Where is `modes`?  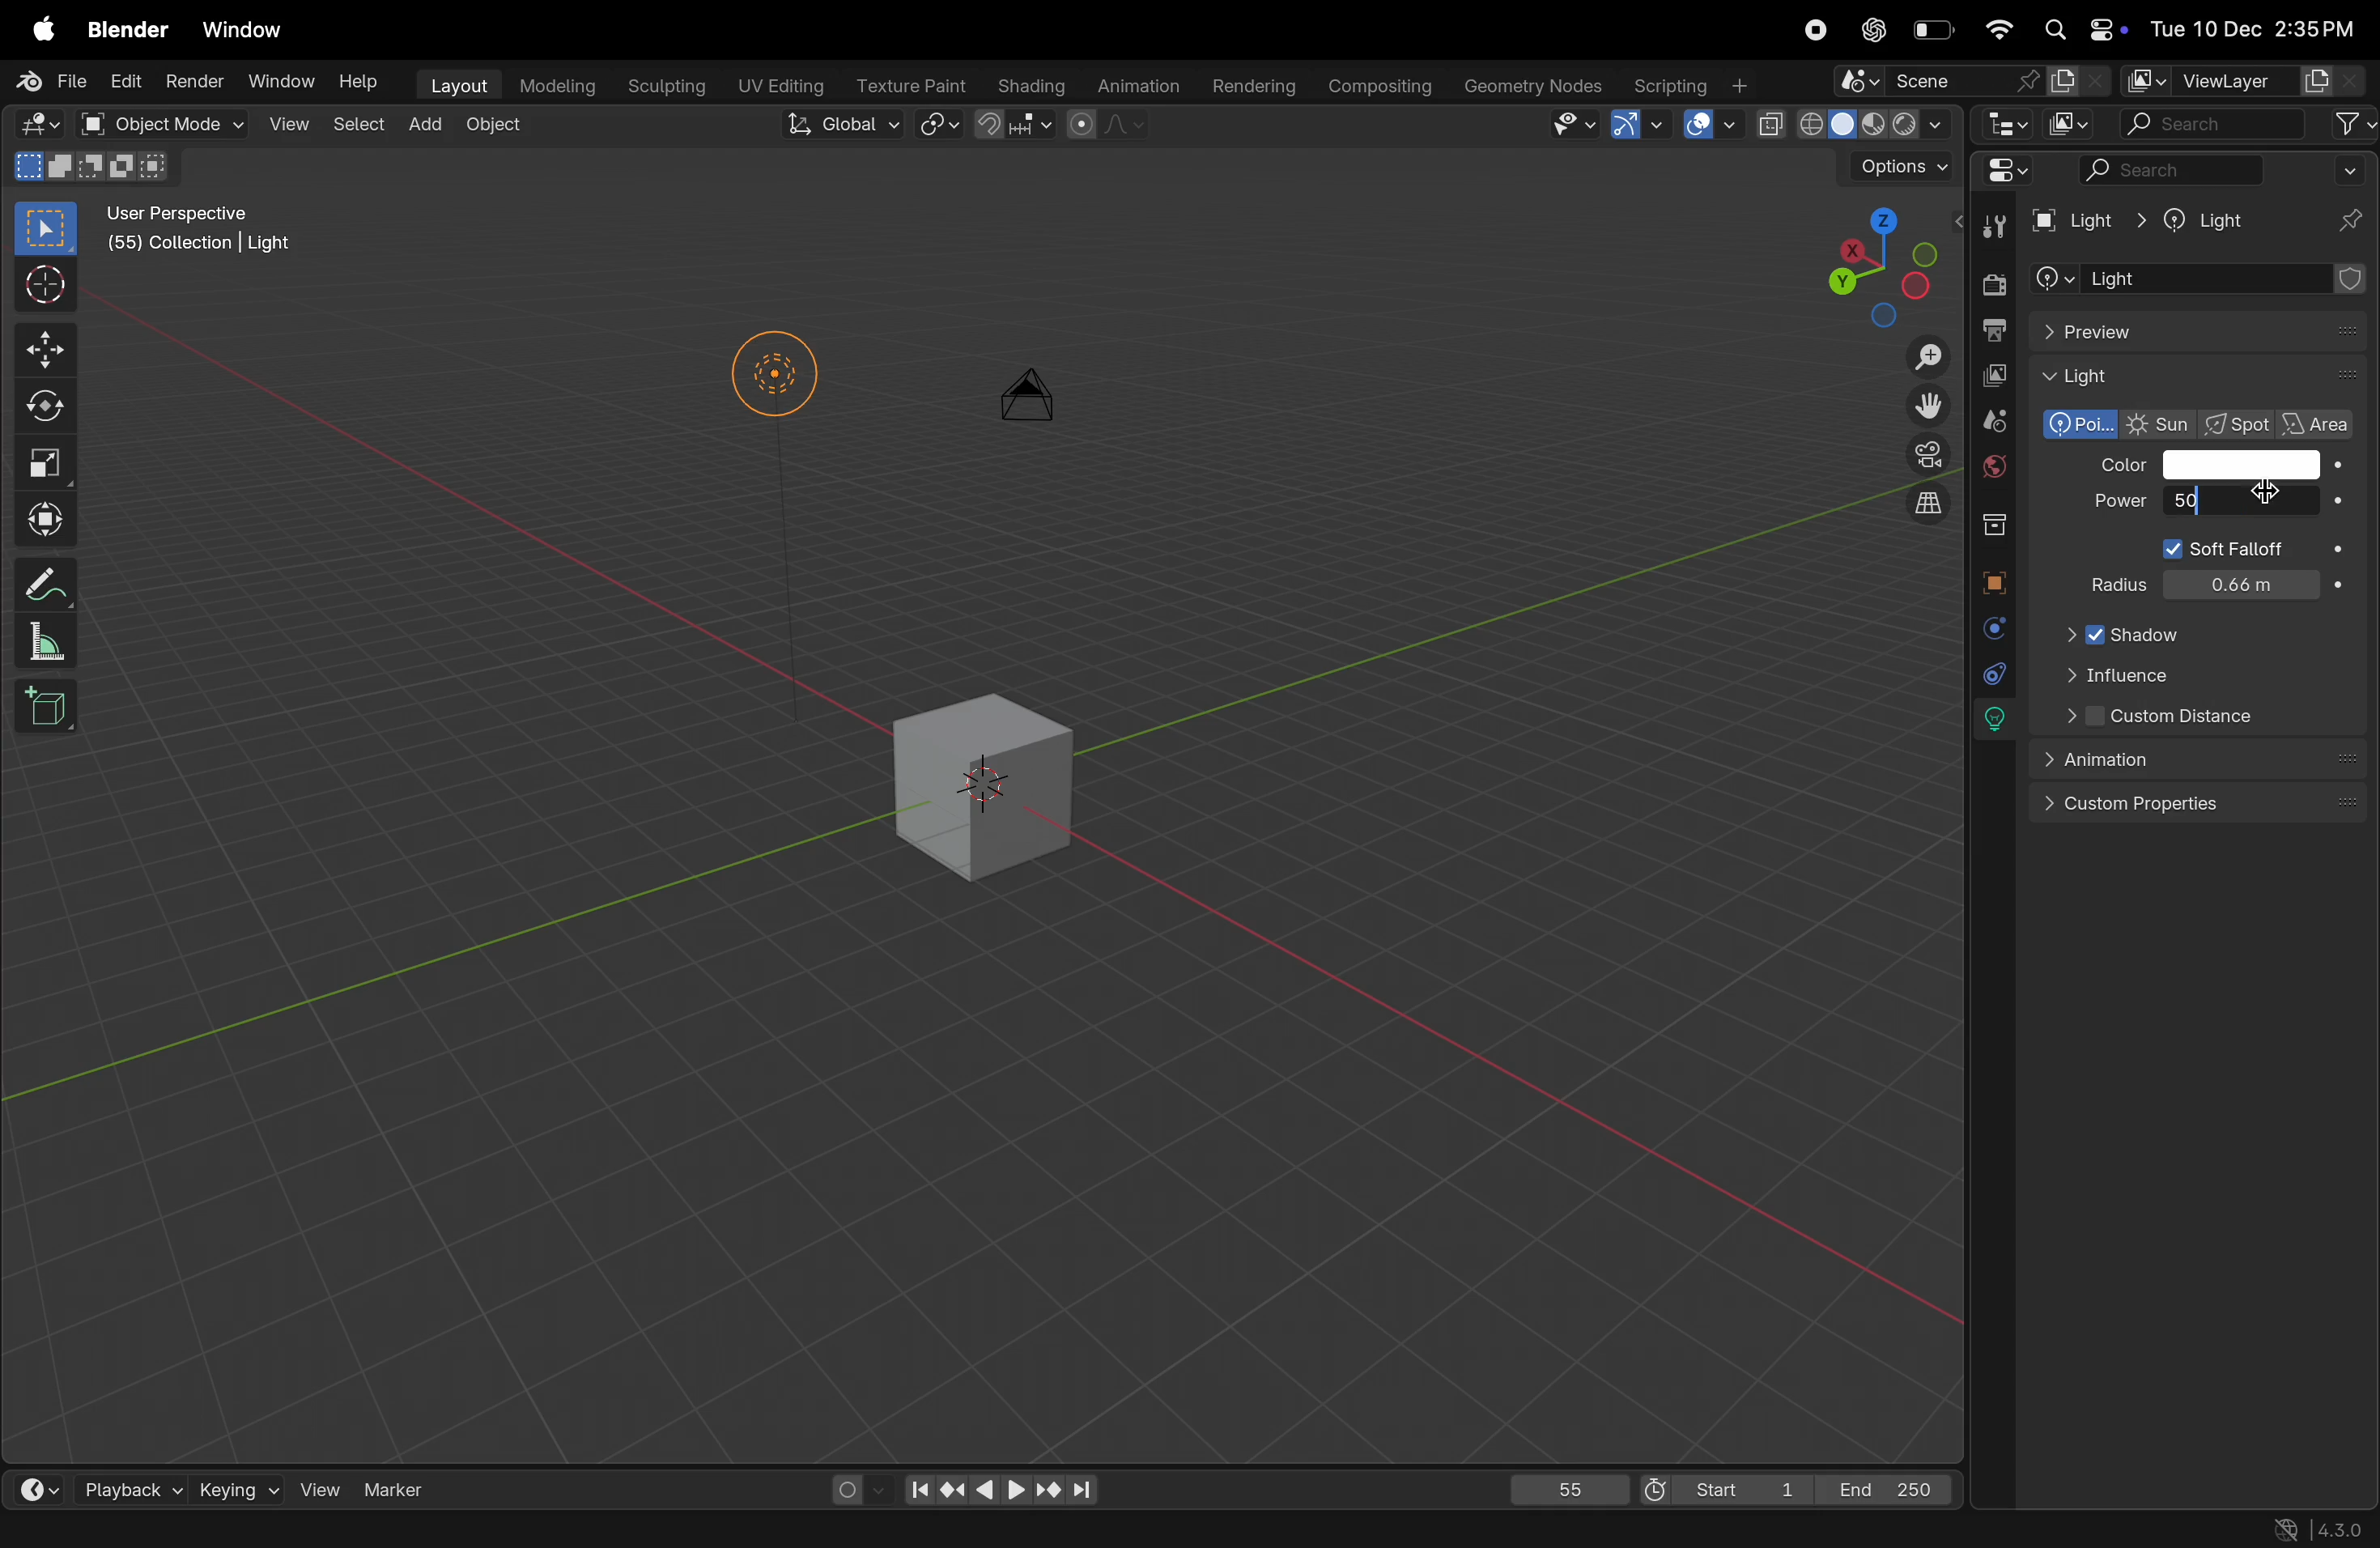 modes is located at coordinates (96, 169).